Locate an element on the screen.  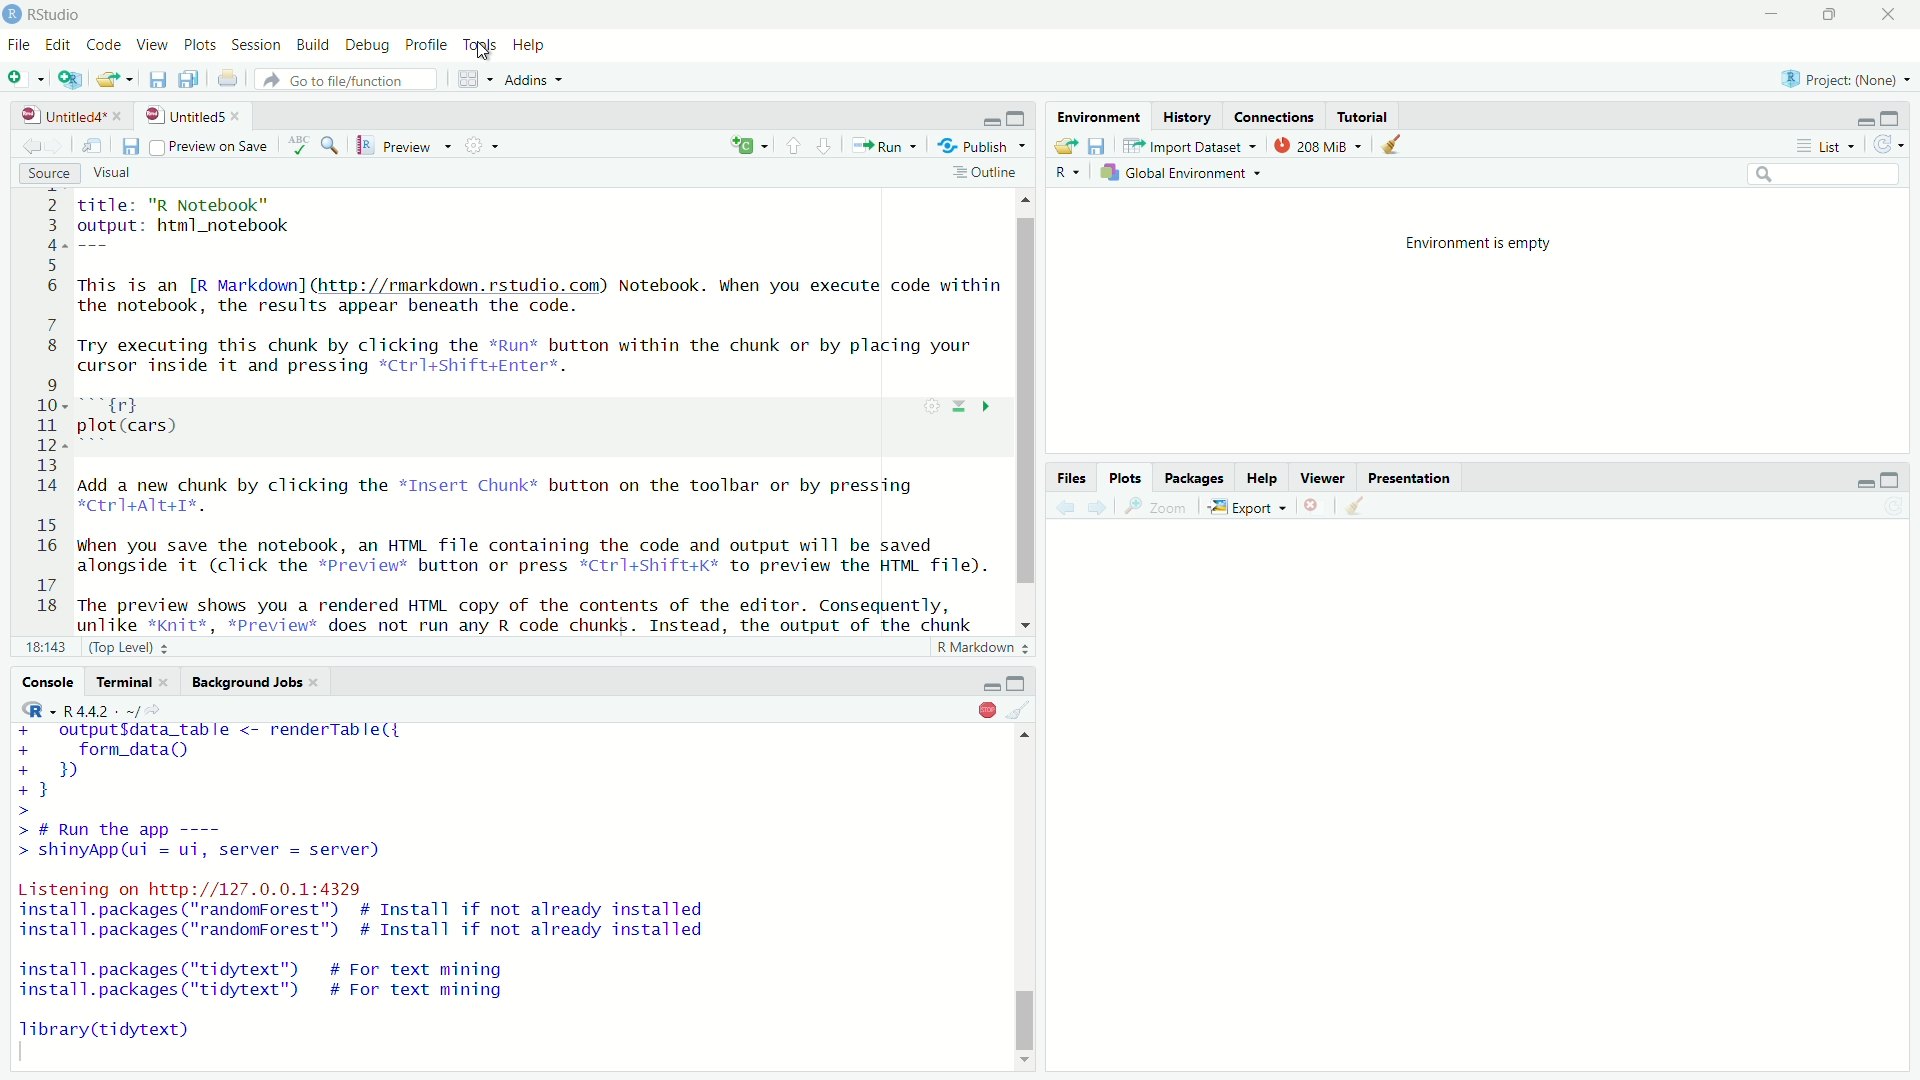
Presentation is located at coordinates (1408, 478).